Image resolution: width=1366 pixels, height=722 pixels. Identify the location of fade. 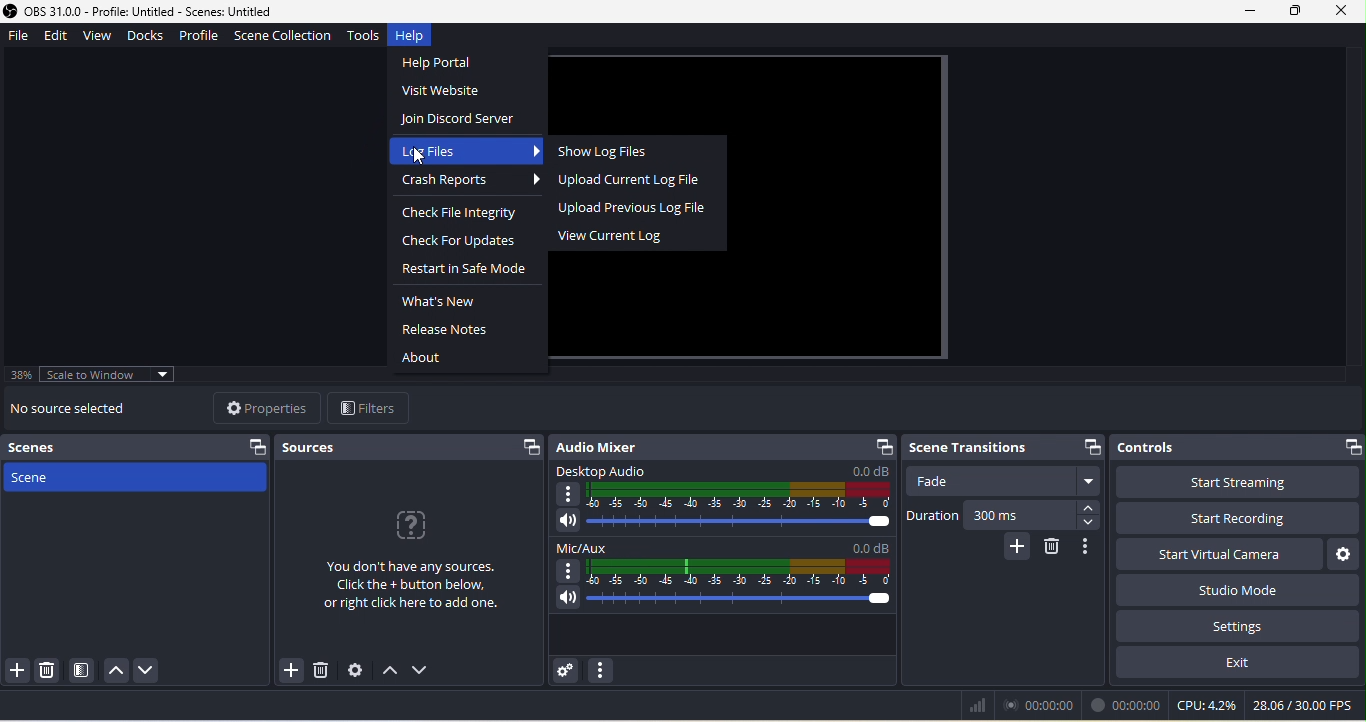
(1007, 483).